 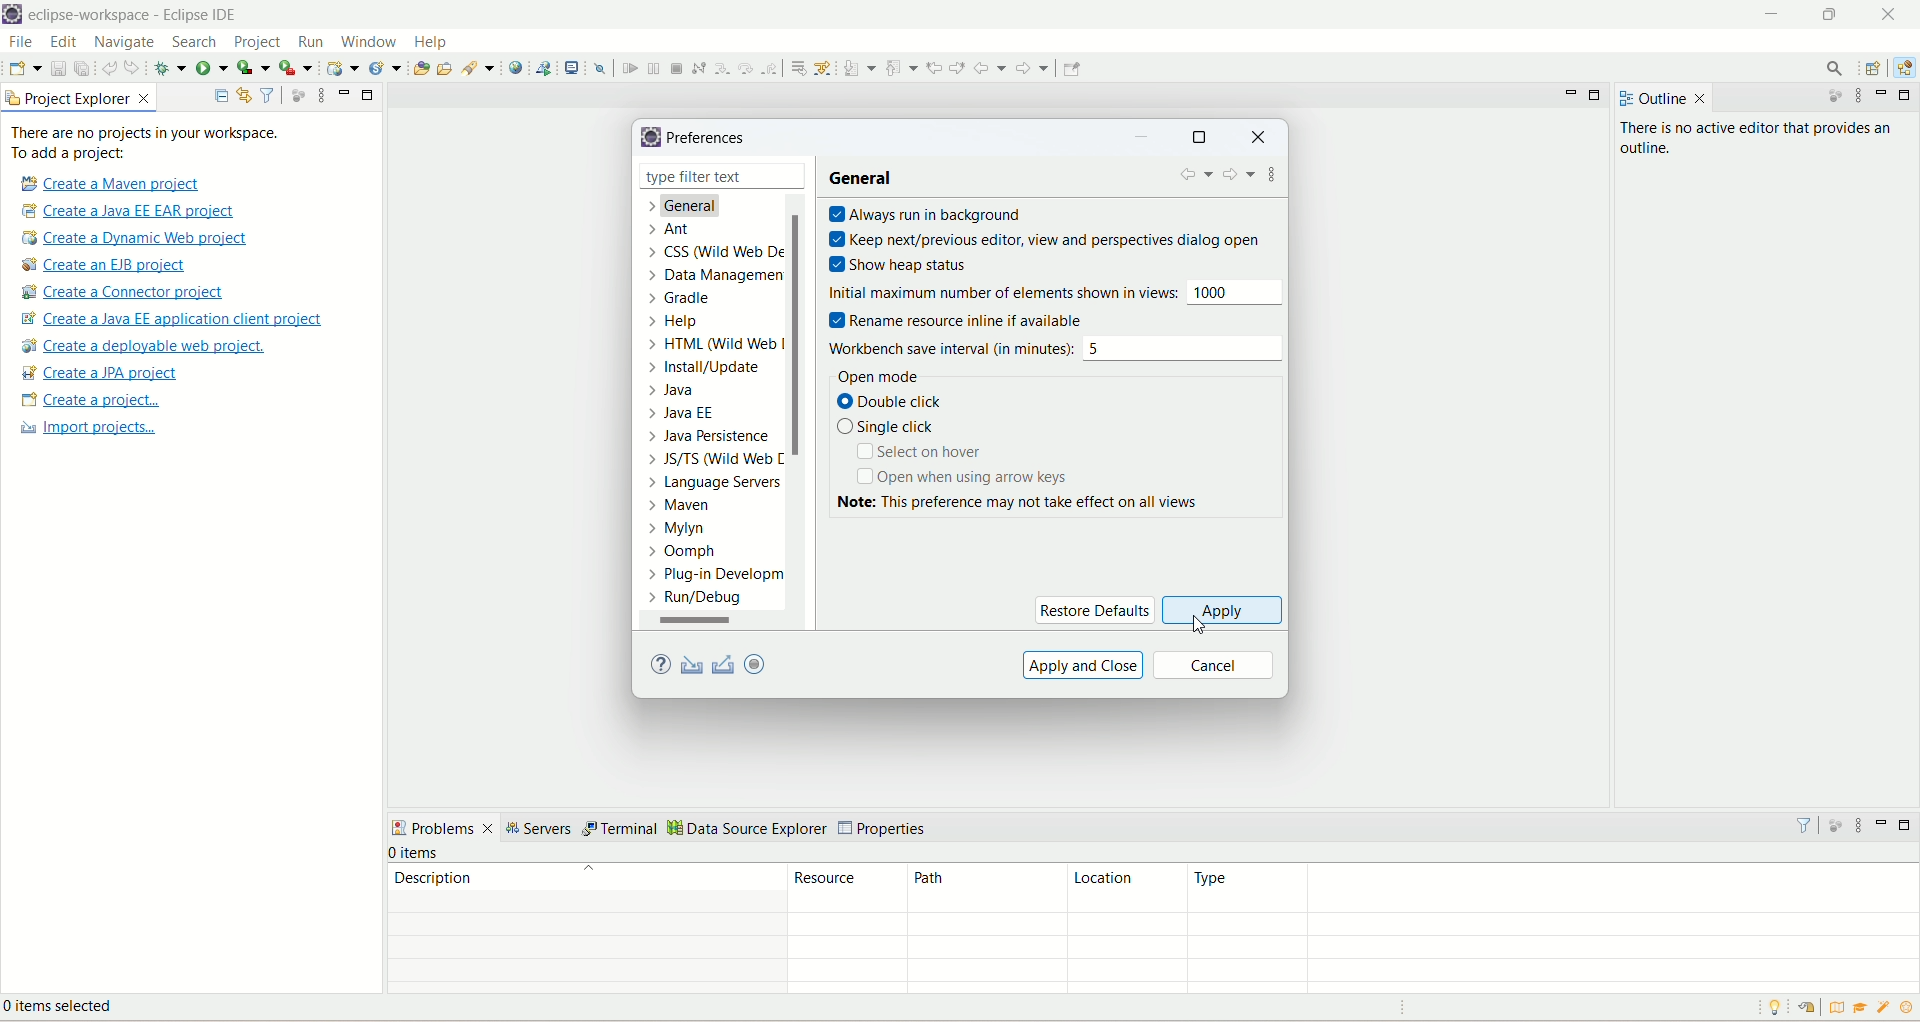 What do you see at coordinates (771, 69) in the screenshot?
I see `step return` at bounding box center [771, 69].